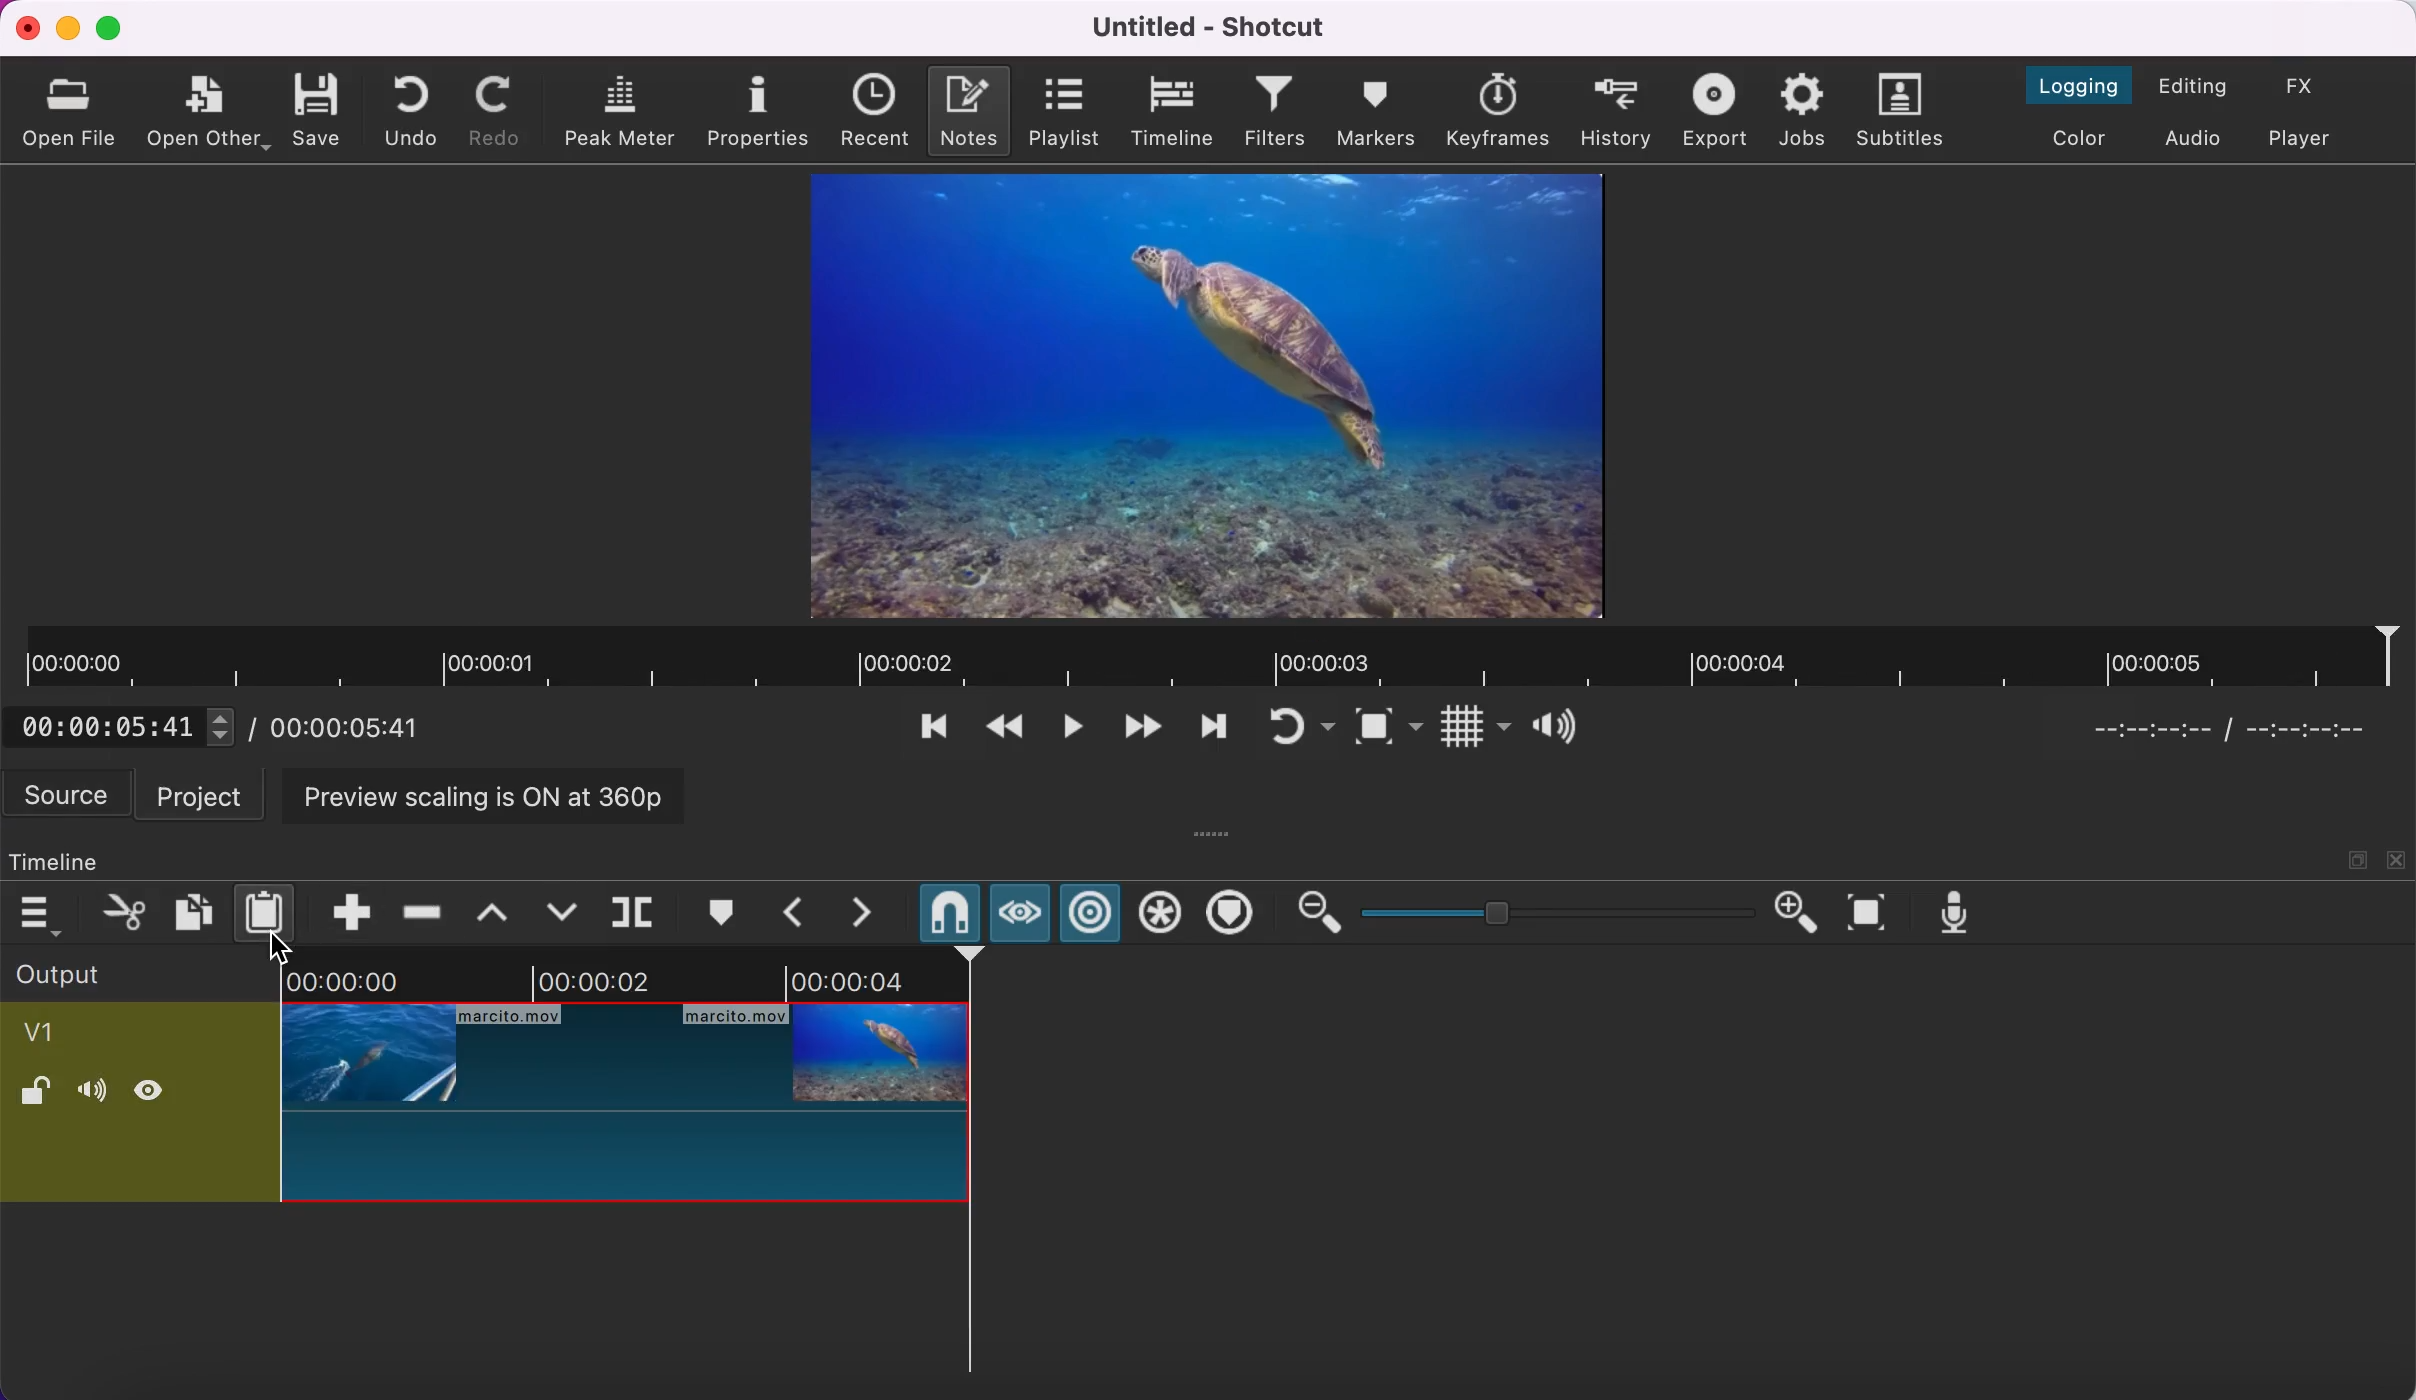 The image size is (2416, 1400). What do you see at coordinates (1874, 913) in the screenshot?
I see `zoom timeline to fit` at bounding box center [1874, 913].